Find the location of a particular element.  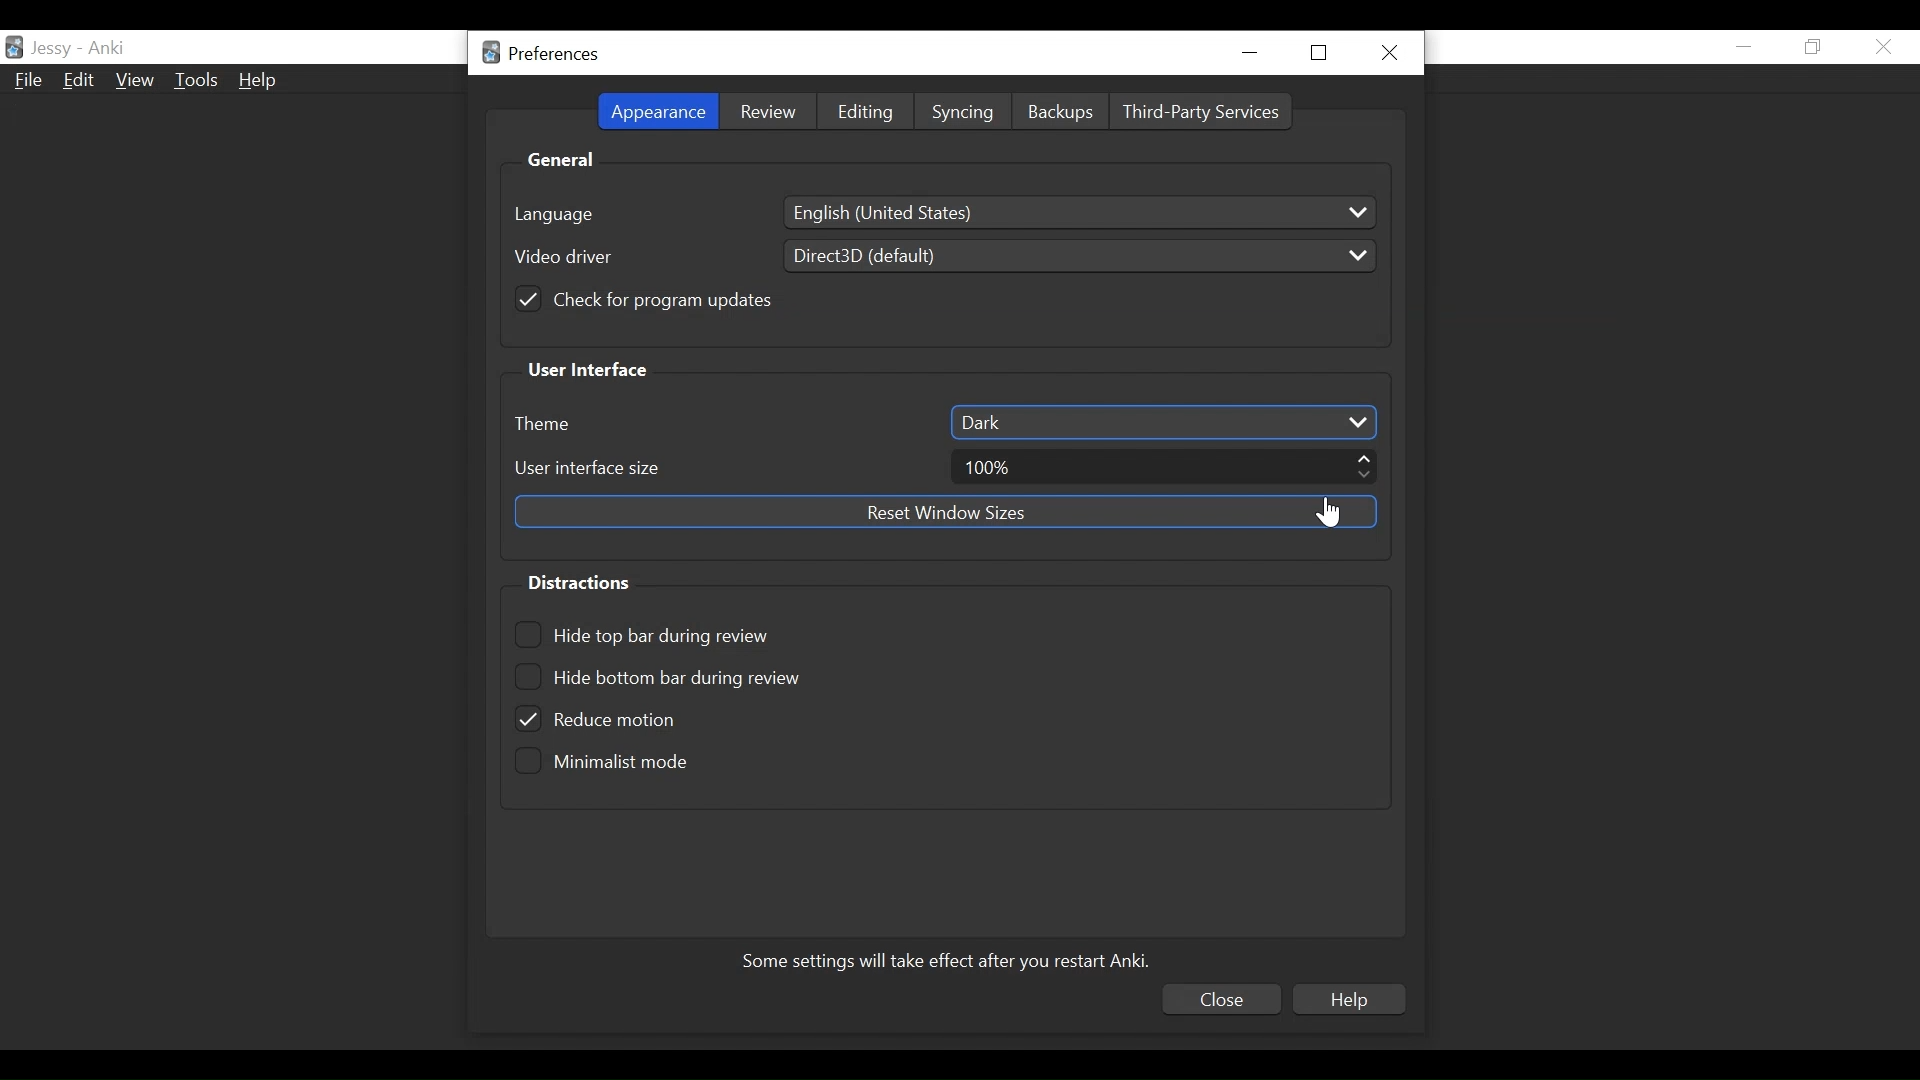

Edit is located at coordinates (79, 79).